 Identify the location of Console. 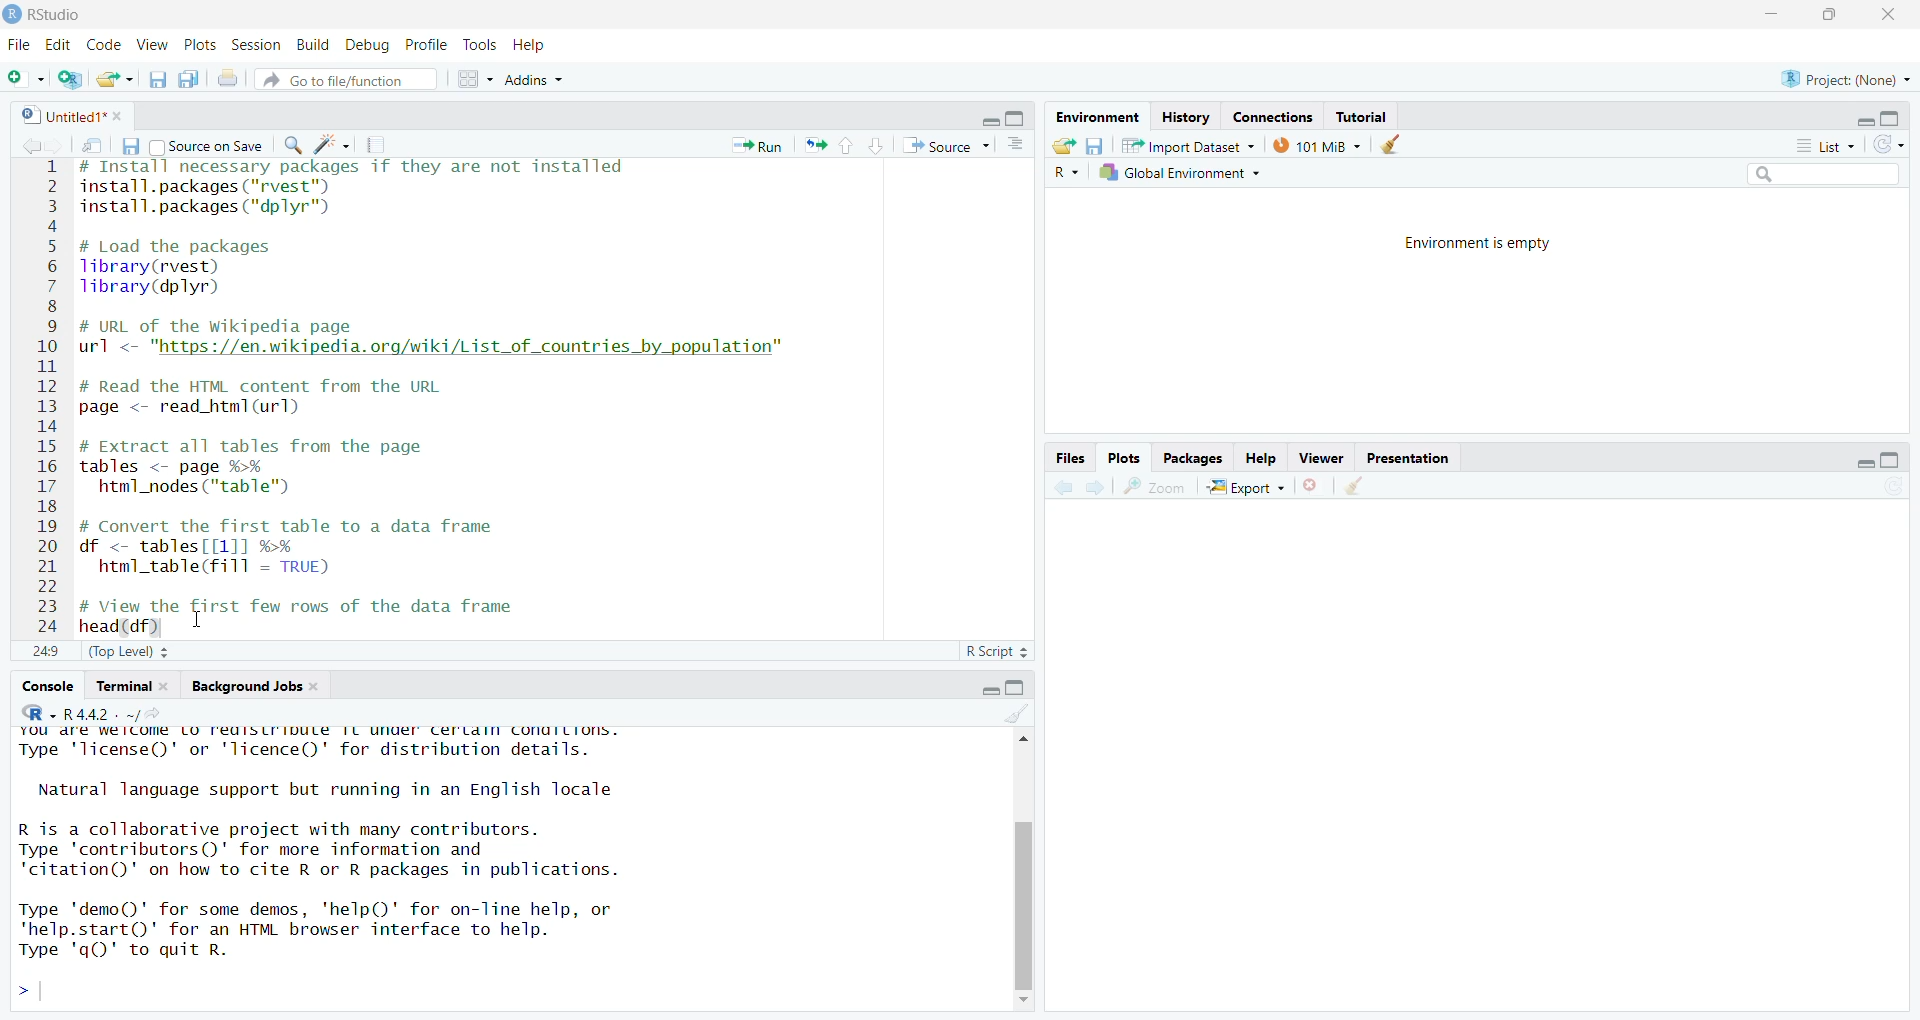
(47, 687).